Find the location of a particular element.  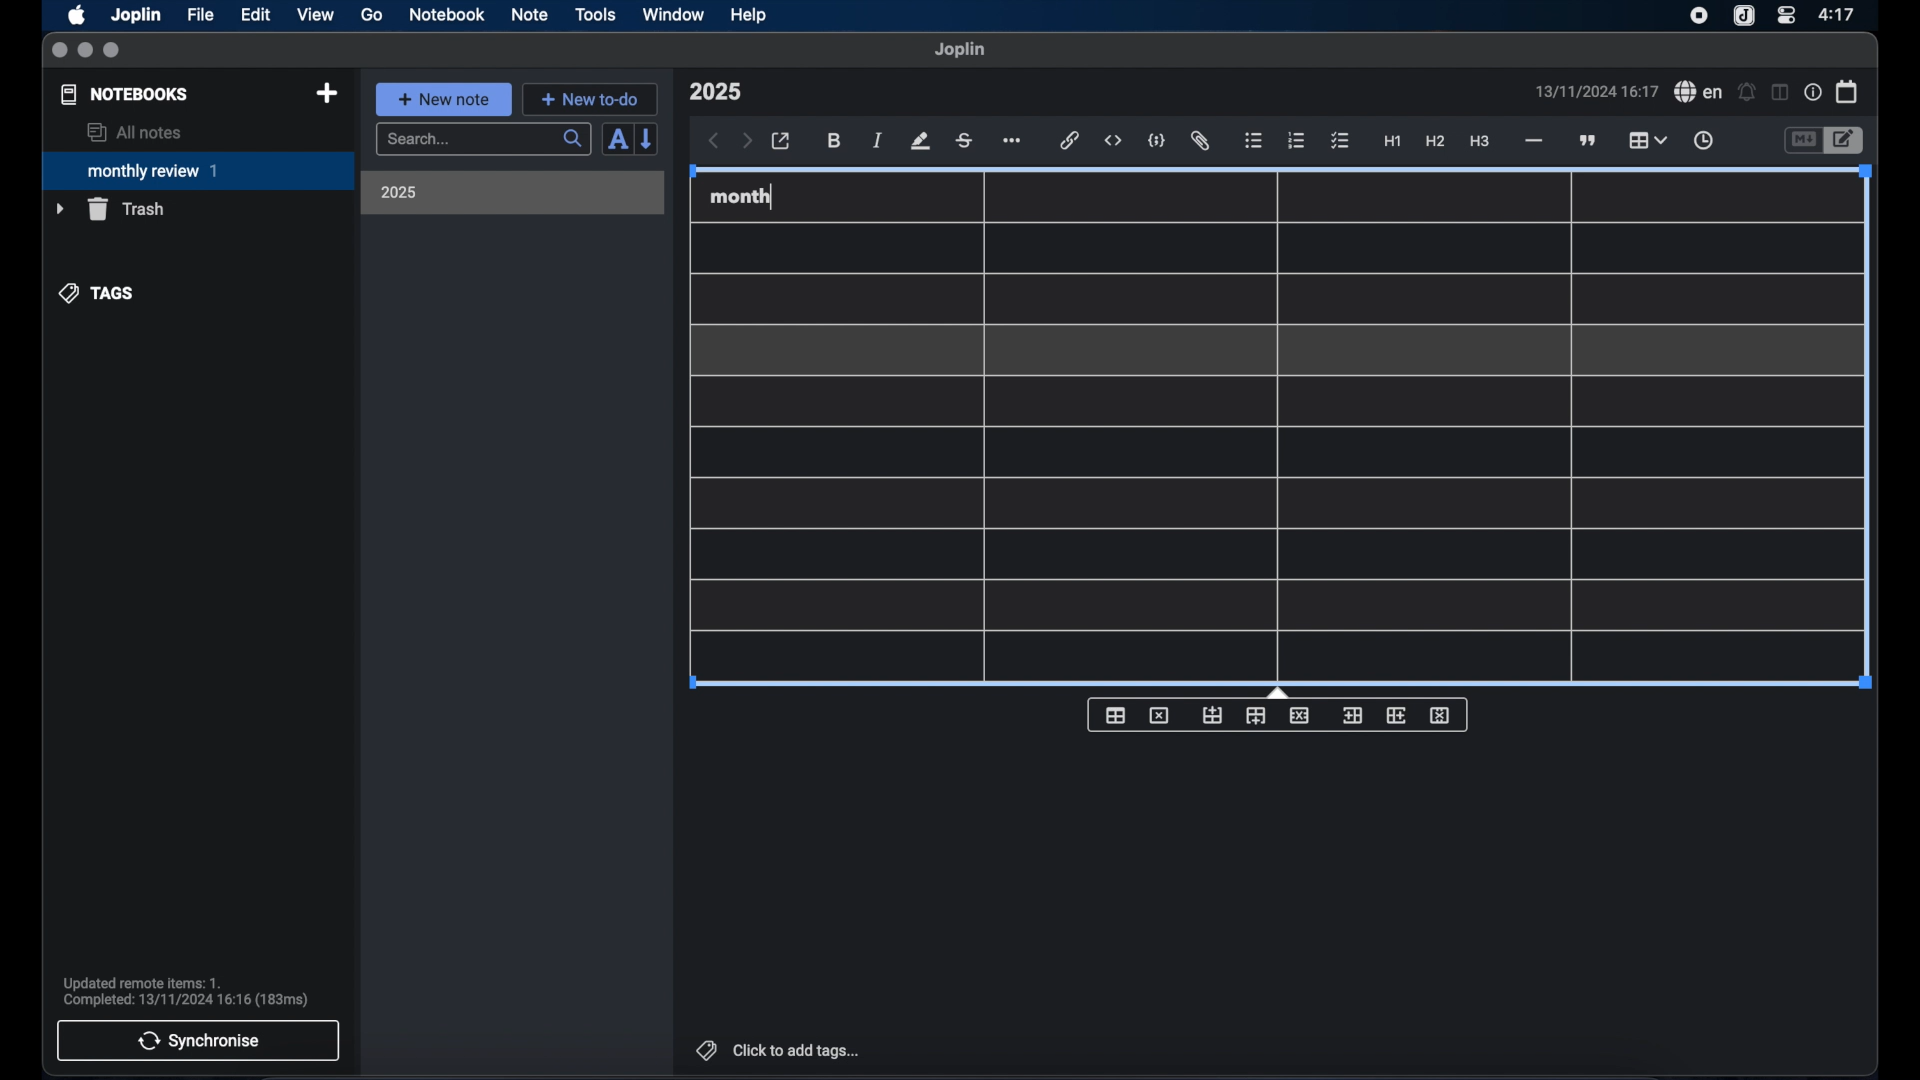

window is located at coordinates (674, 14).